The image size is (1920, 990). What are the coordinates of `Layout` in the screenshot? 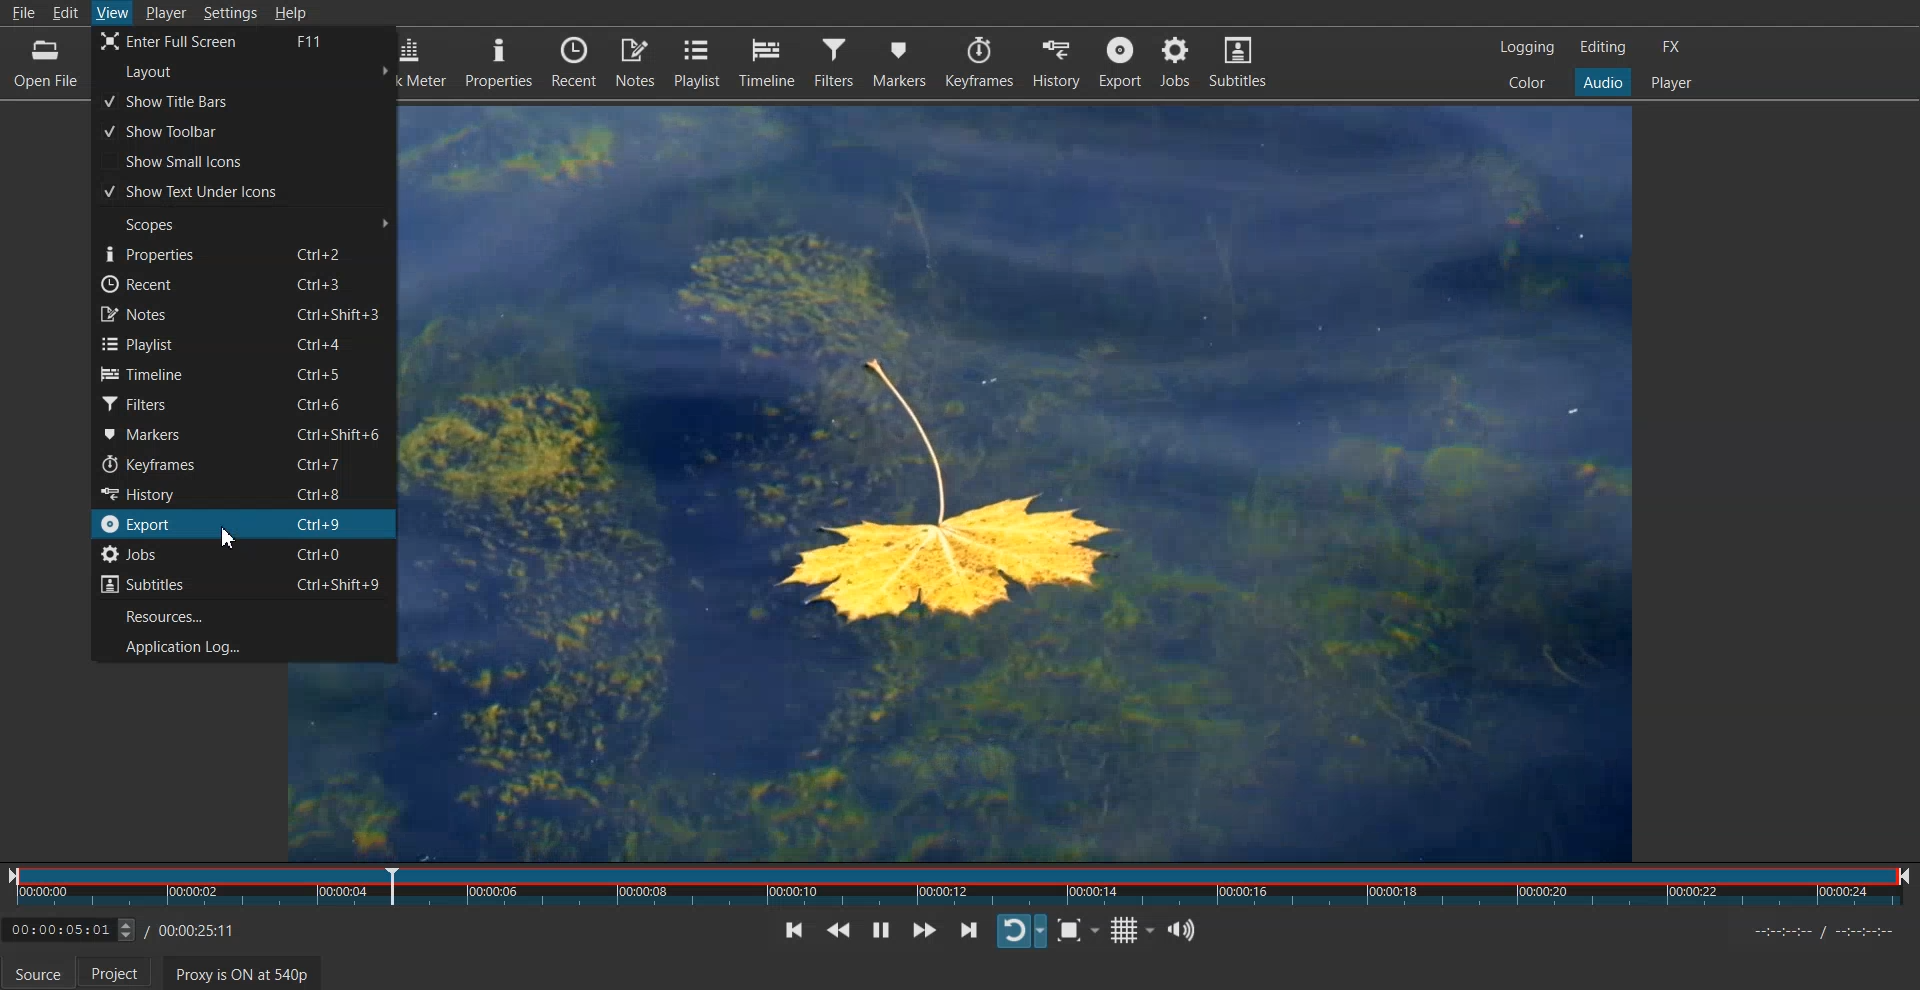 It's located at (245, 72).